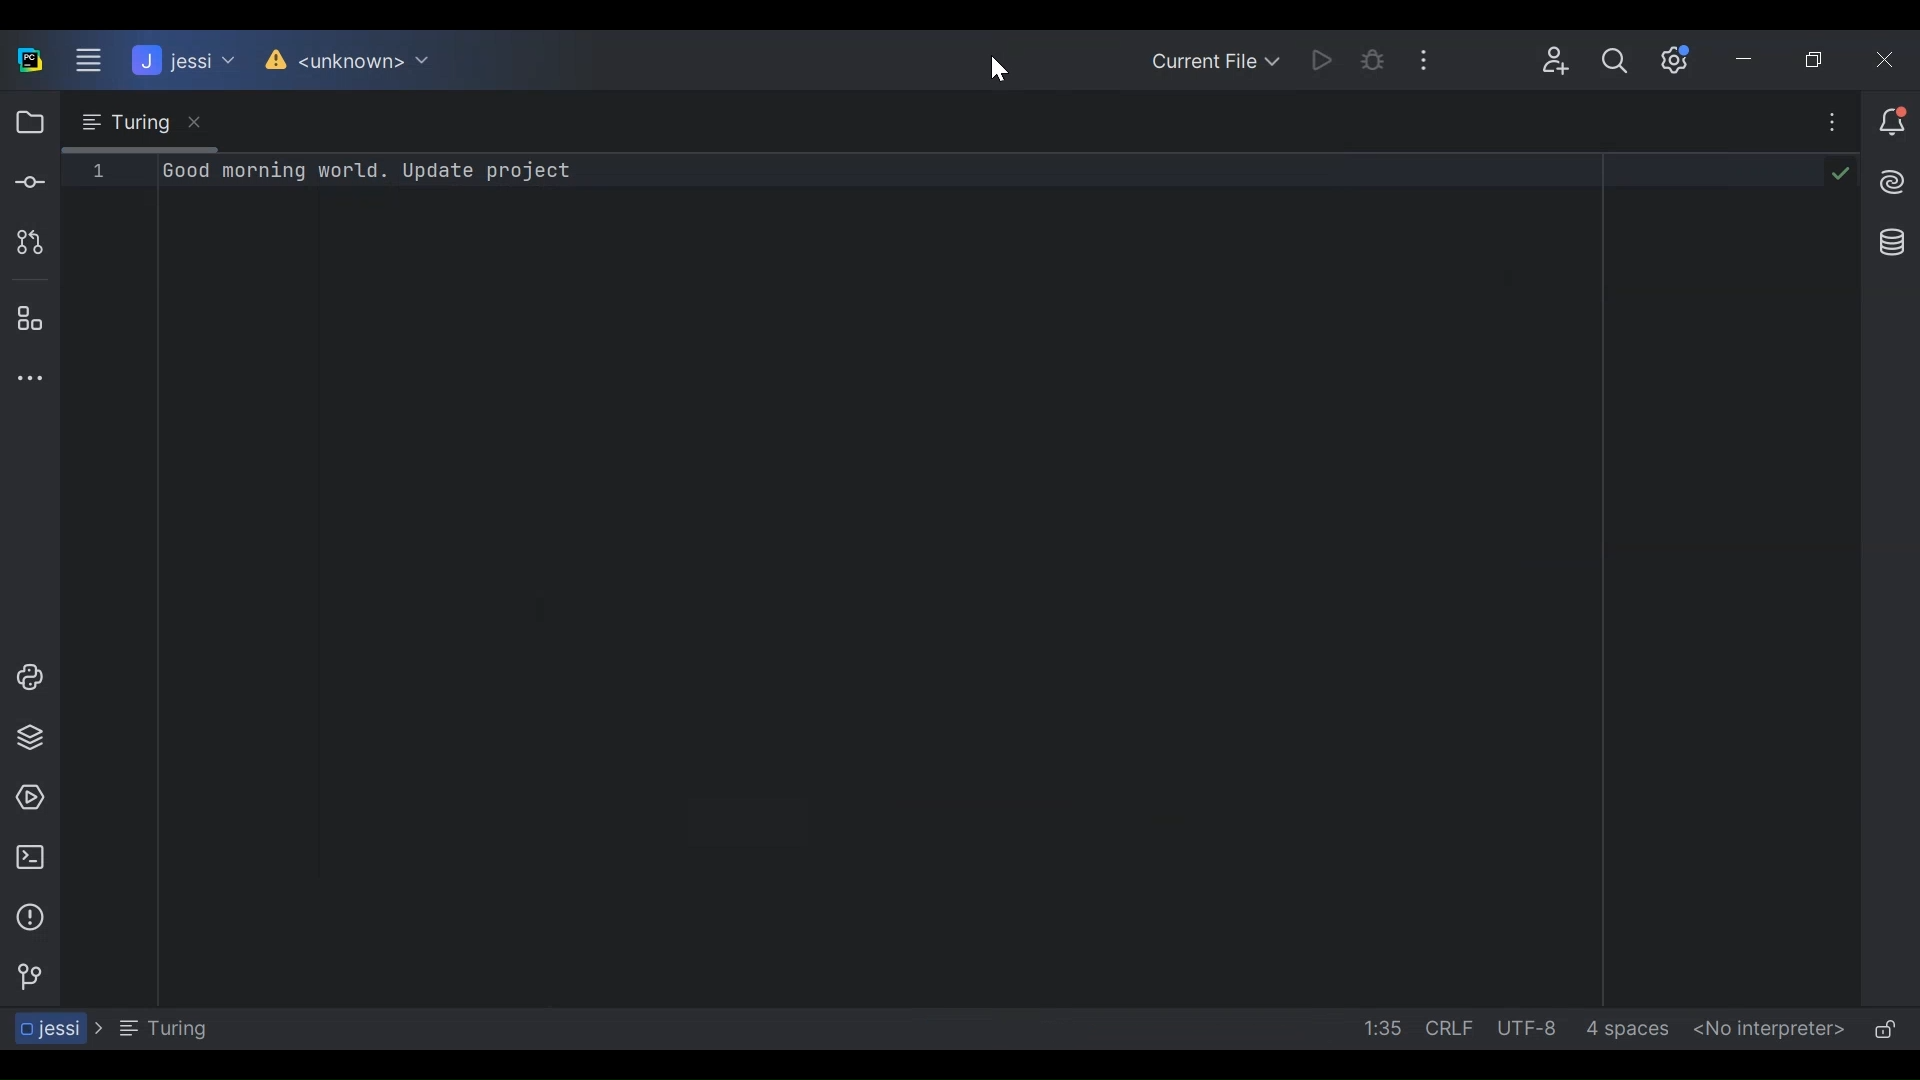 This screenshot has height=1080, width=1920. What do you see at coordinates (28, 60) in the screenshot?
I see `PyCharm Desktop Icon` at bounding box center [28, 60].